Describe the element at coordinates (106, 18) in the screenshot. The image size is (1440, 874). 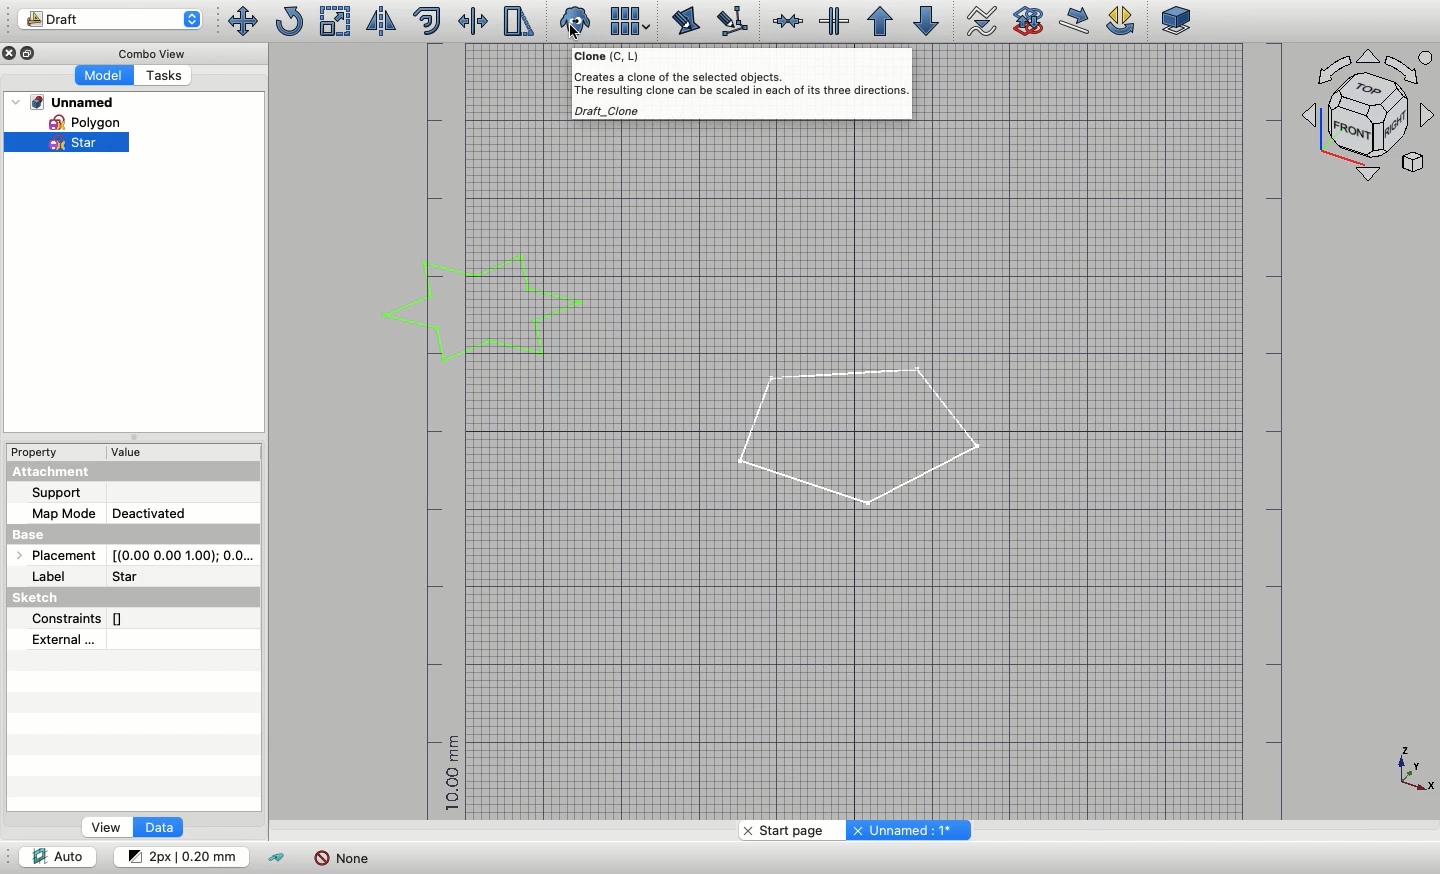
I see `Draft workbench` at that location.